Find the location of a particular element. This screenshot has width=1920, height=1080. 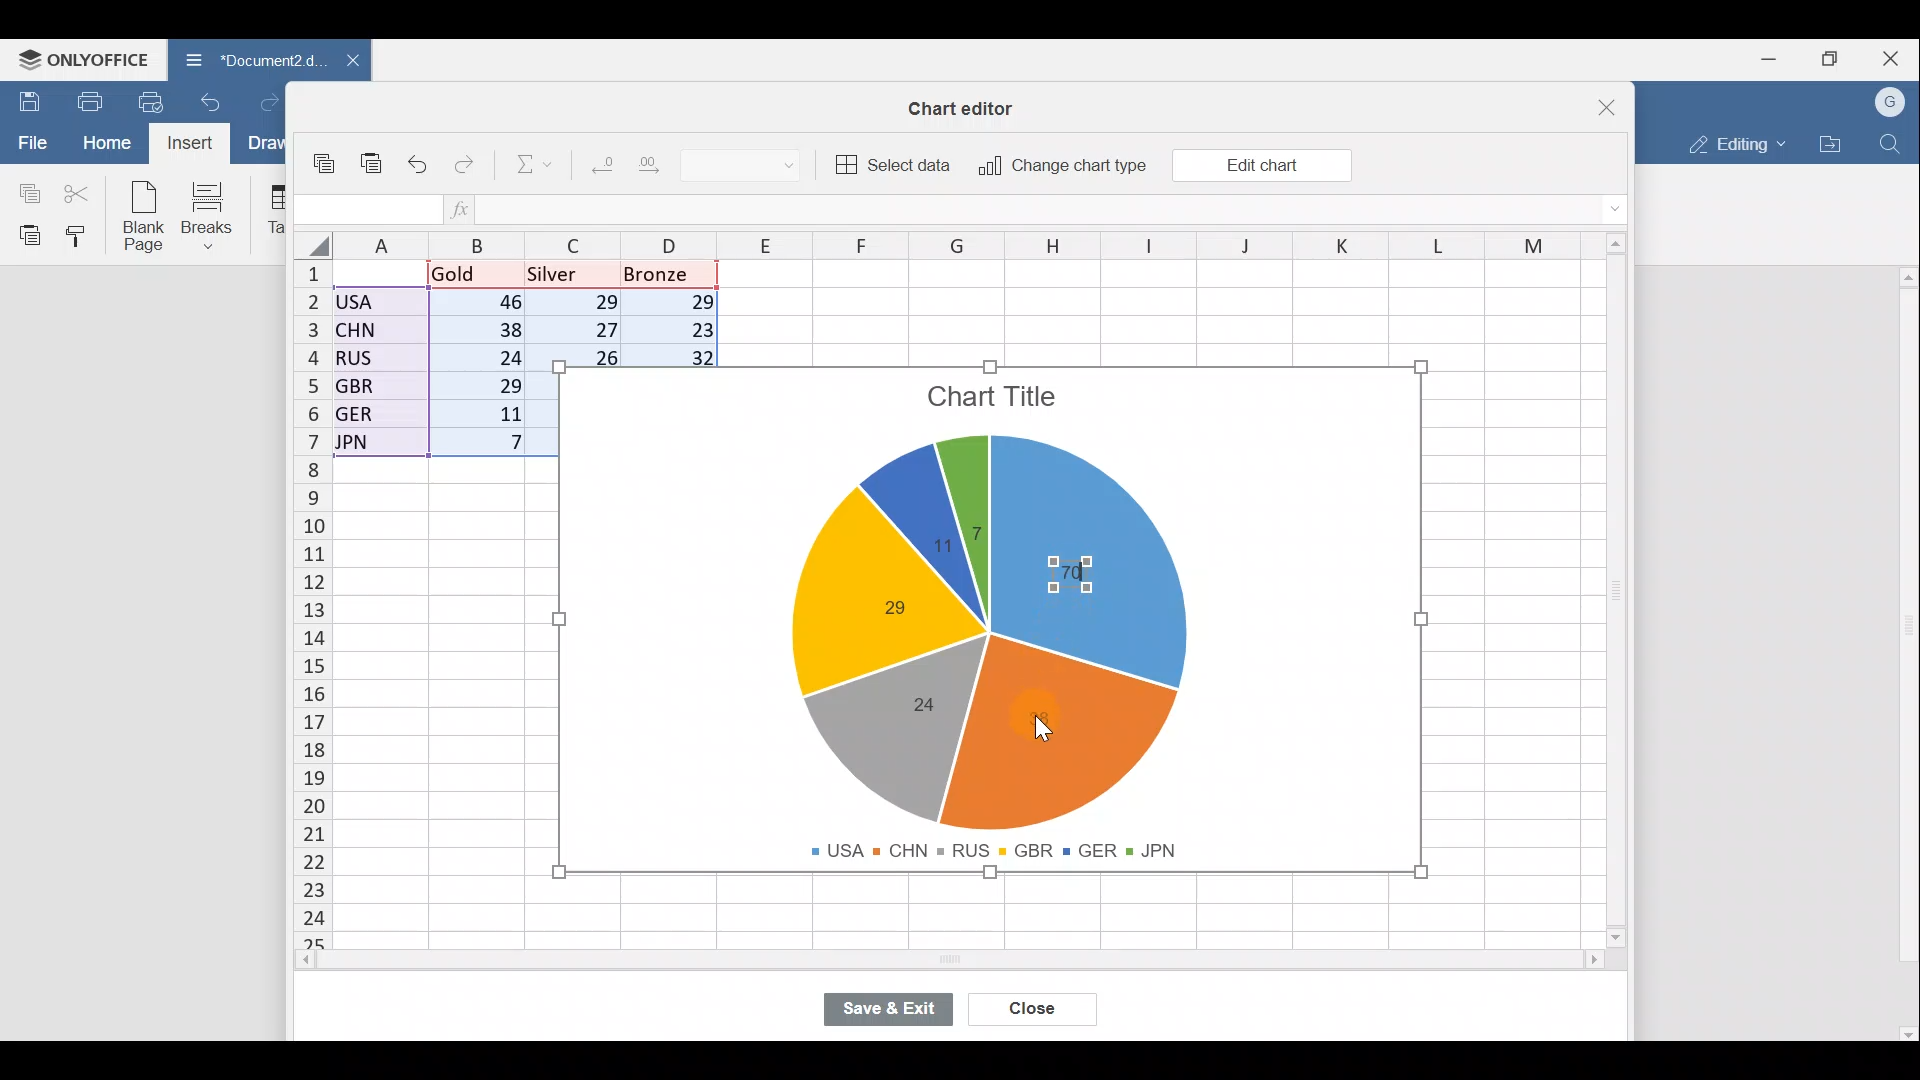

Chart title is located at coordinates (996, 401).